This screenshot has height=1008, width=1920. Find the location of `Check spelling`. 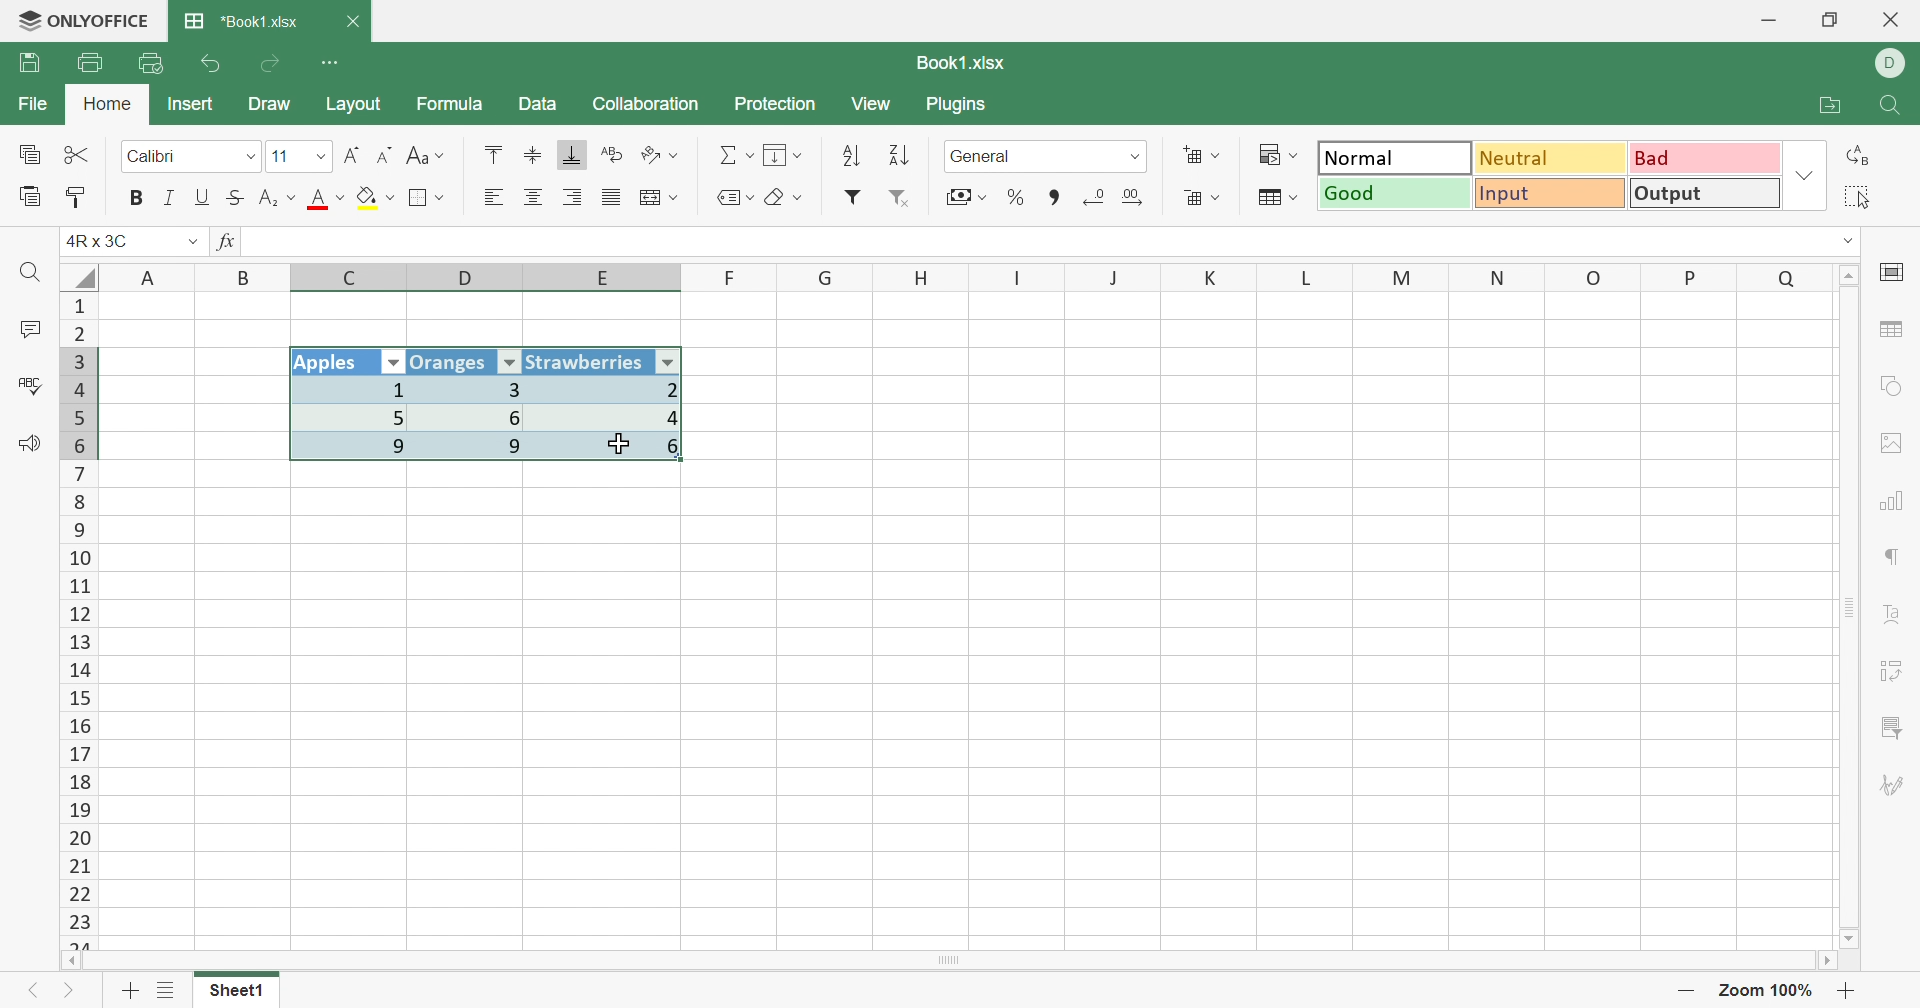

Check spelling is located at coordinates (27, 386).